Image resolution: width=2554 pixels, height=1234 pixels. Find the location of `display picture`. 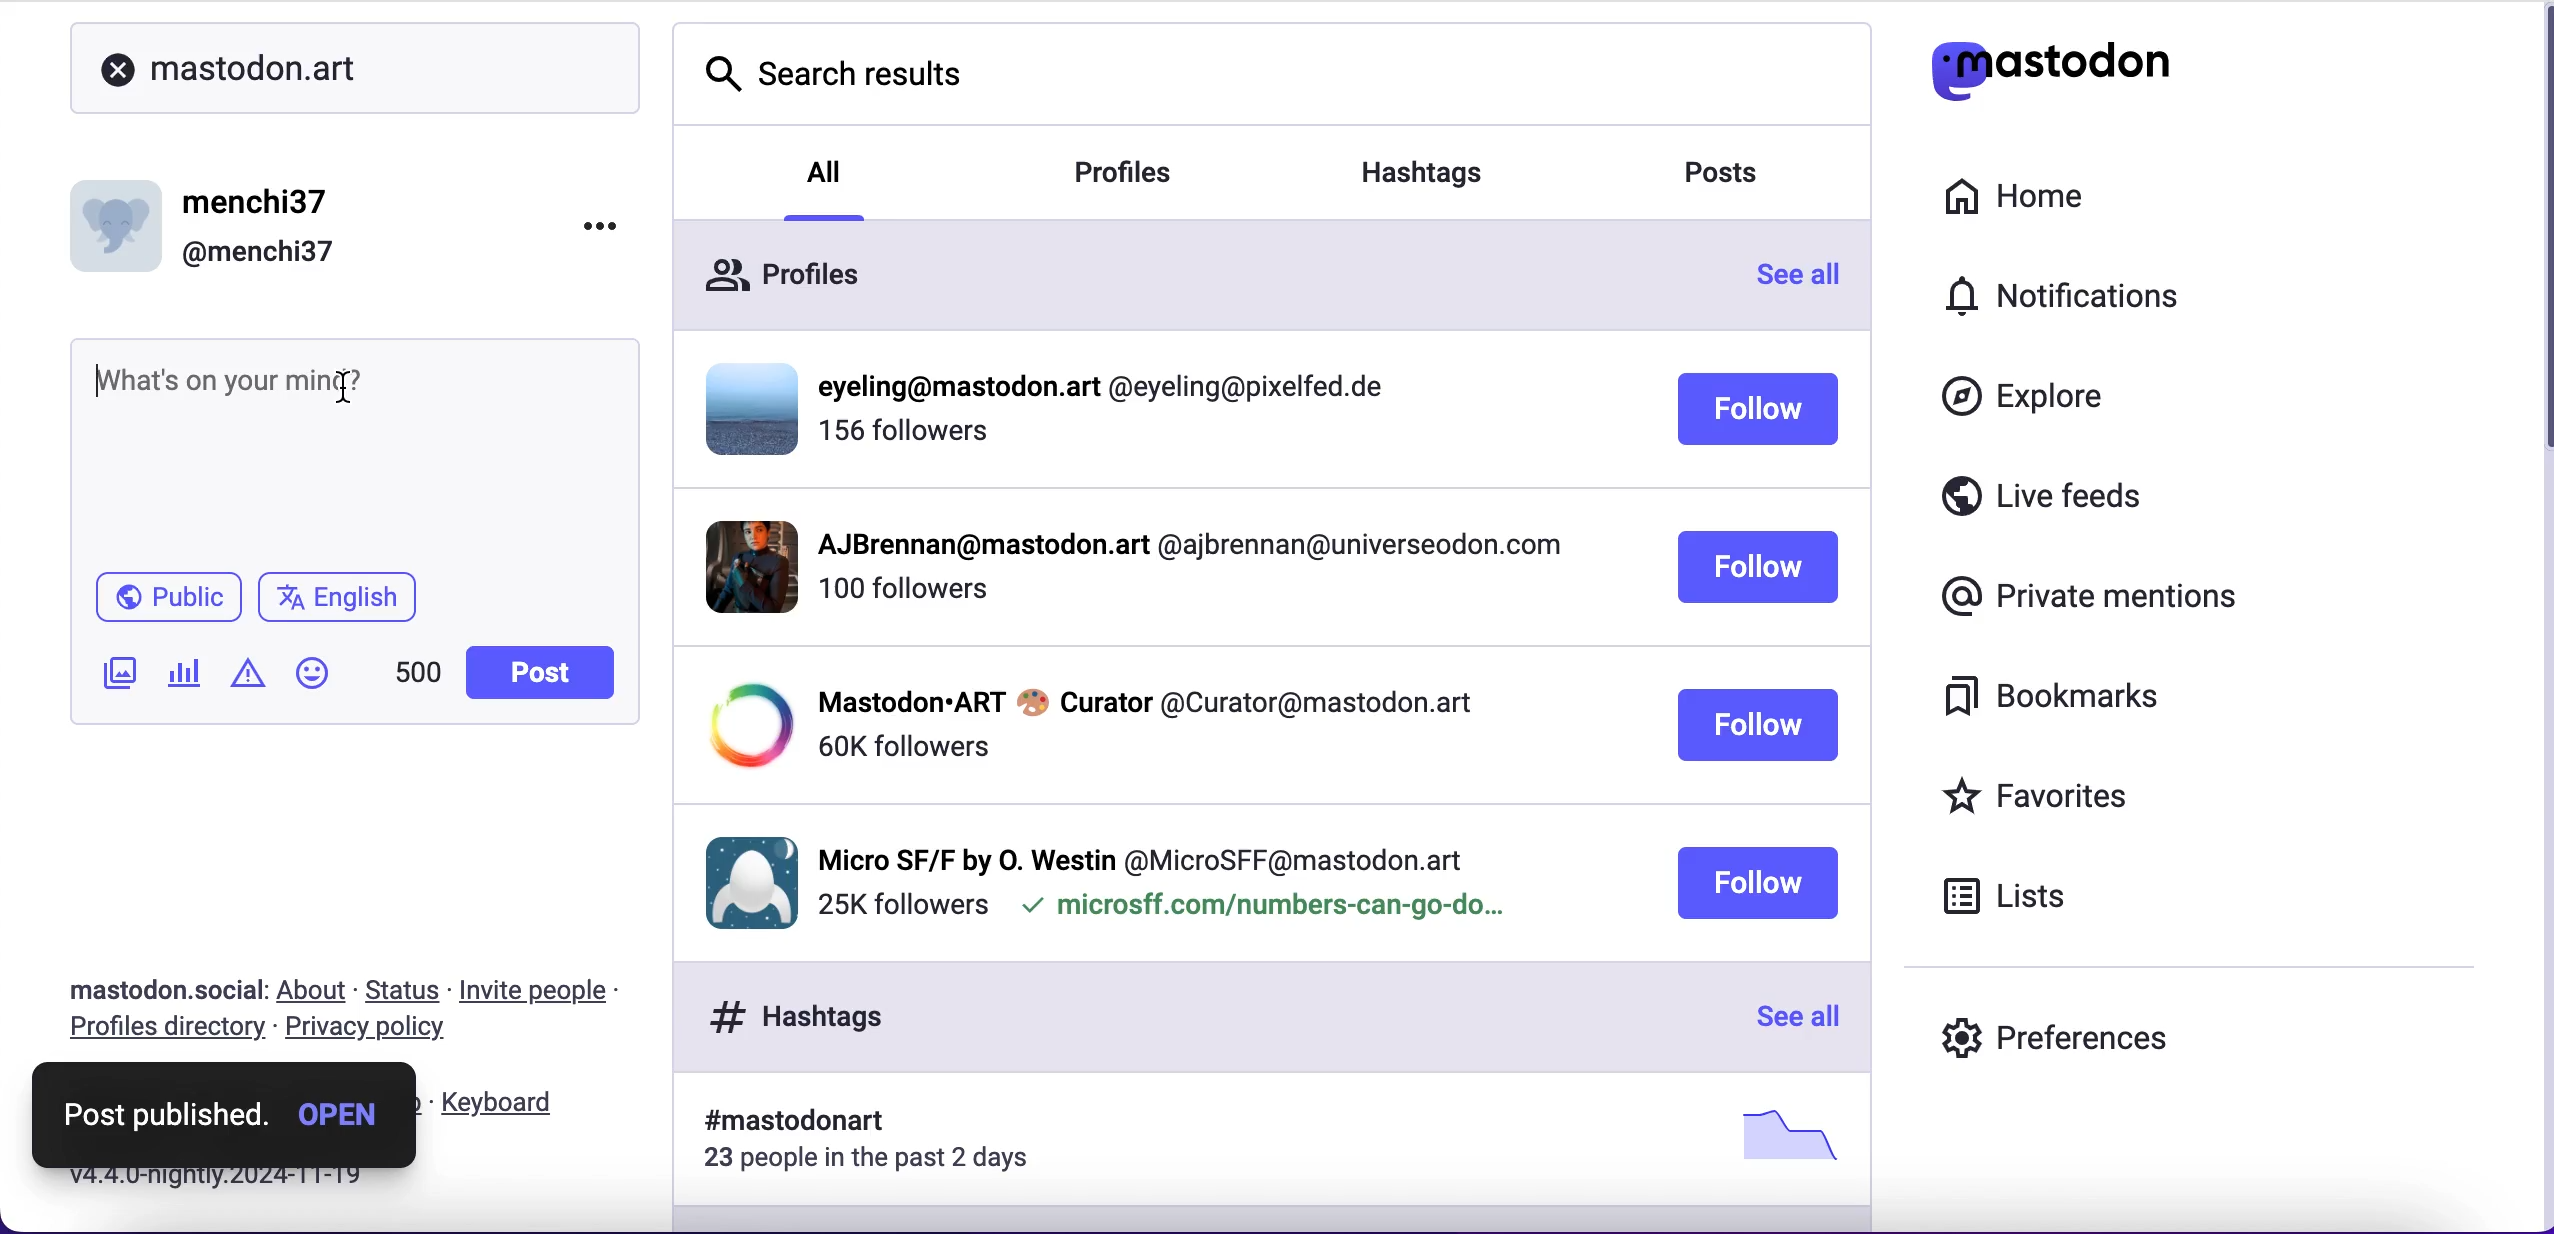

display picture is located at coordinates (743, 879).